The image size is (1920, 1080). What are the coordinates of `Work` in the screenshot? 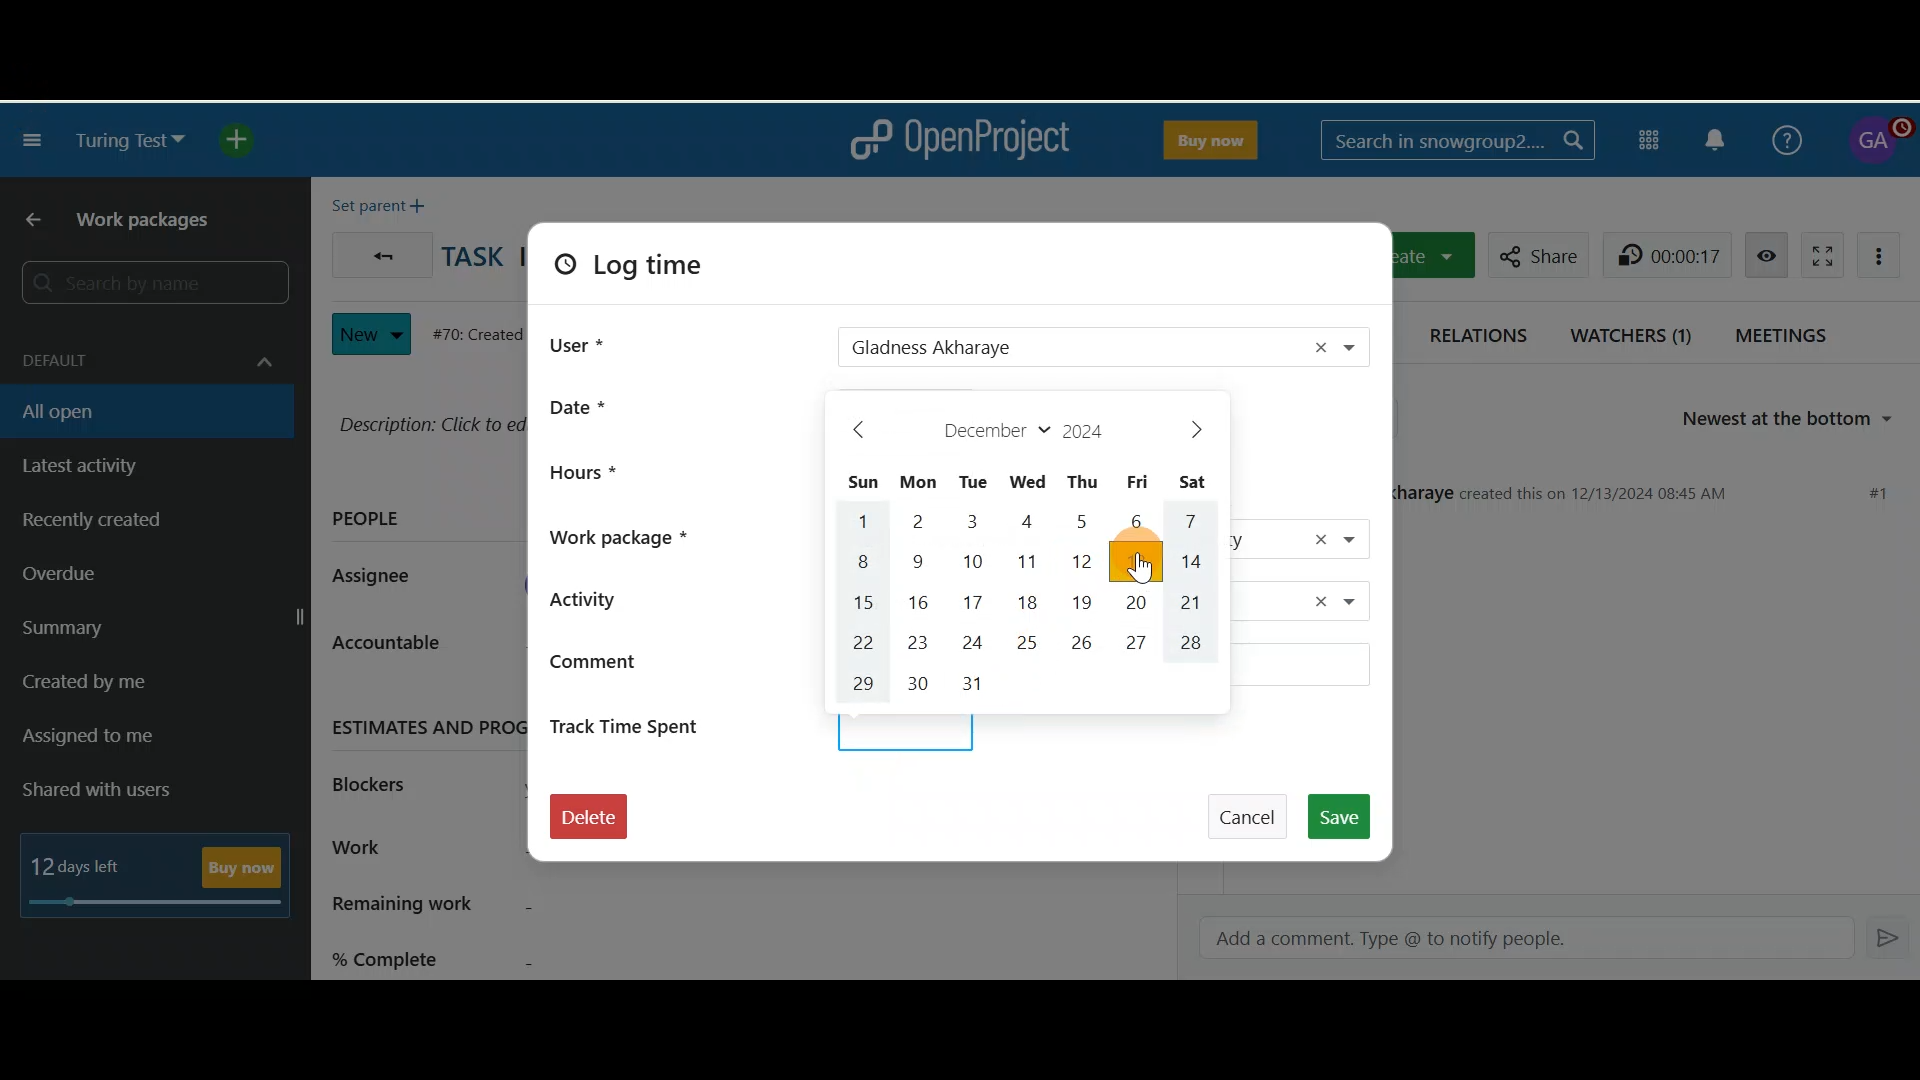 It's located at (416, 850).